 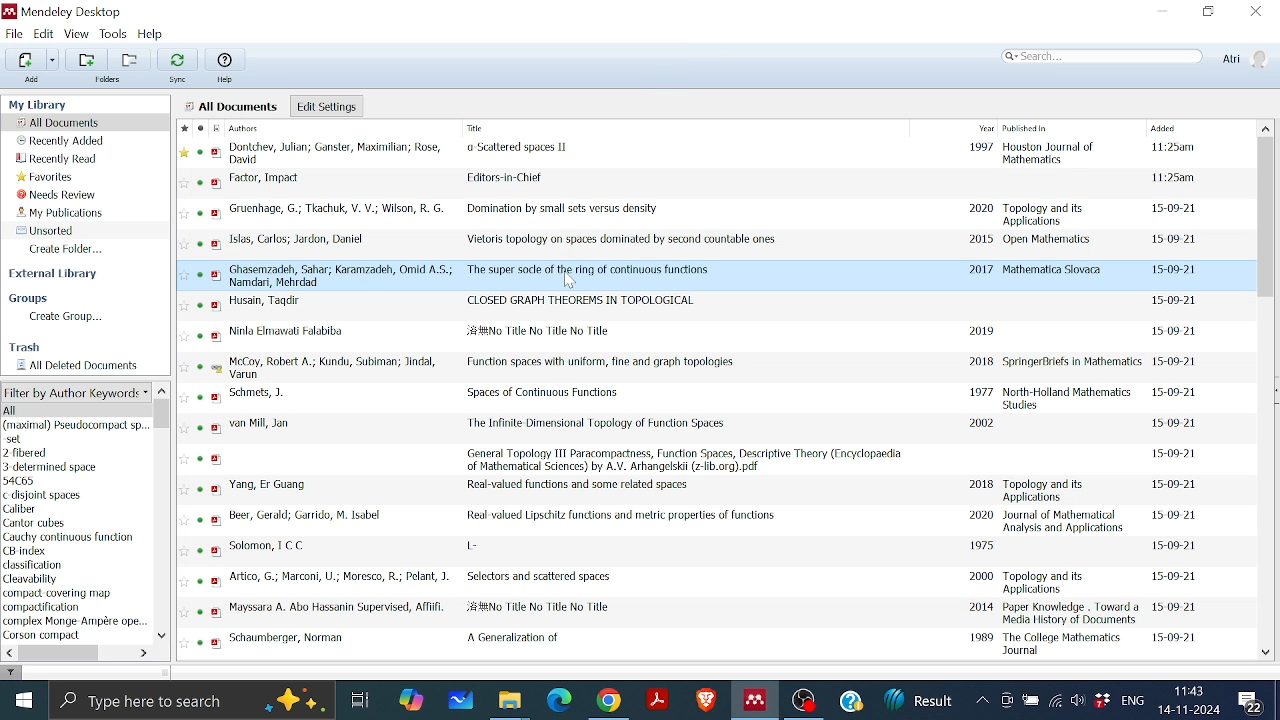 I want to click on Add folders, so click(x=86, y=60).